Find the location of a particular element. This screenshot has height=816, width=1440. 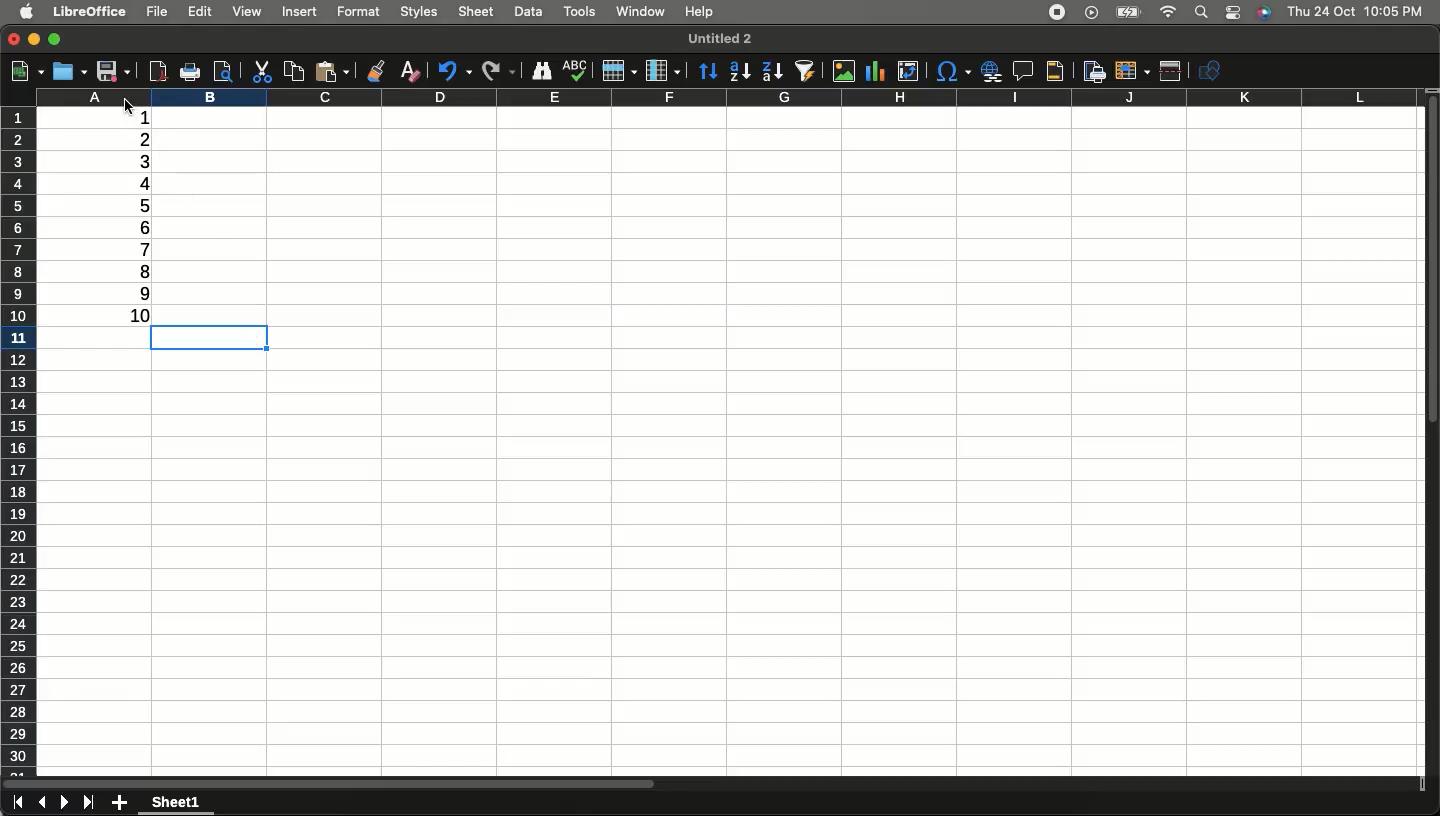

View is located at coordinates (247, 11).